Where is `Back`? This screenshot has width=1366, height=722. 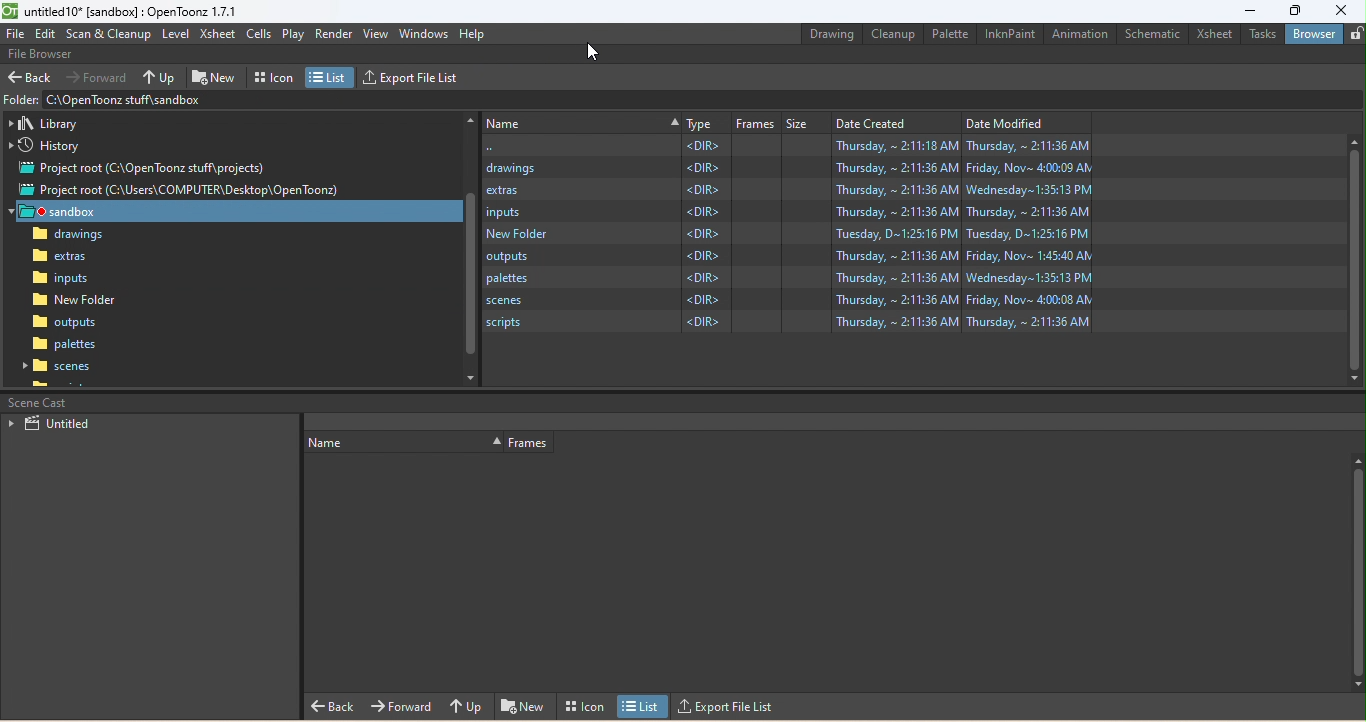 Back is located at coordinates (31, 79).